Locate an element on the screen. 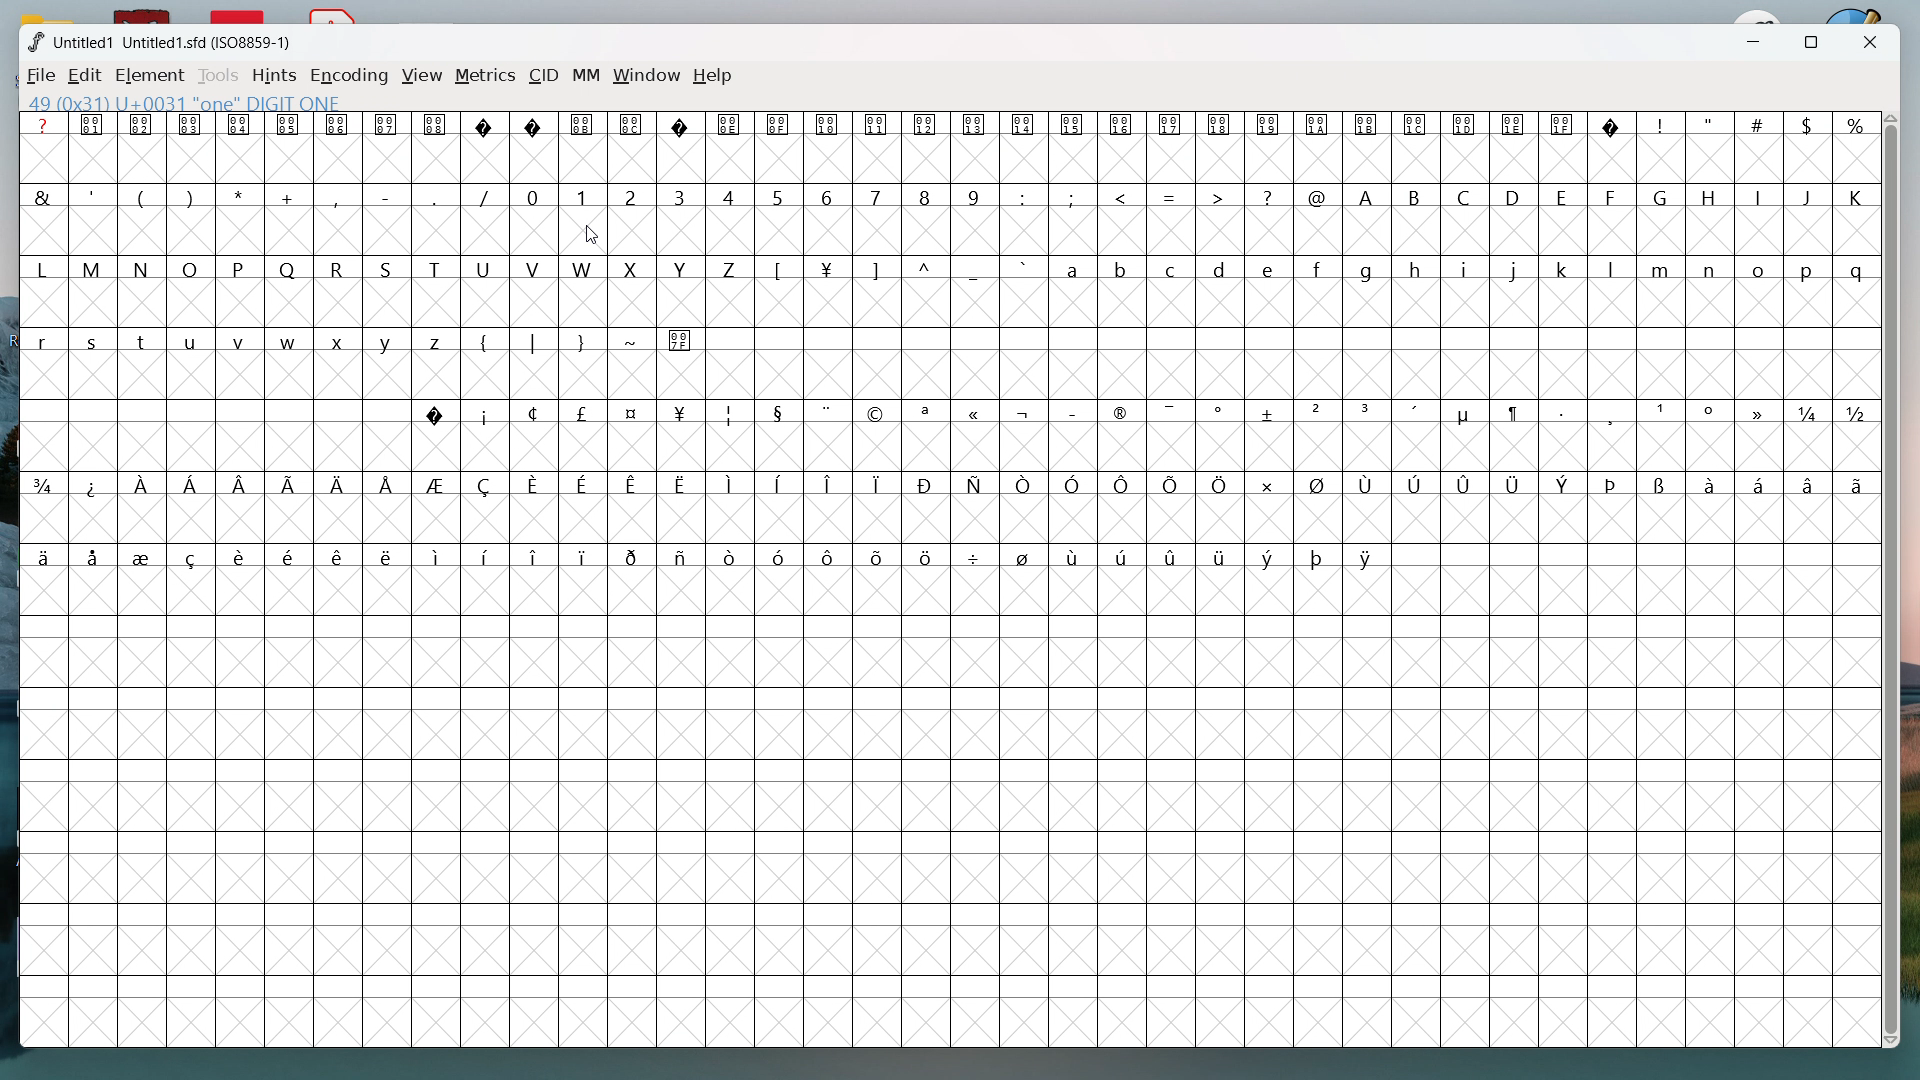  symbol is located at coordinates (389, 558).